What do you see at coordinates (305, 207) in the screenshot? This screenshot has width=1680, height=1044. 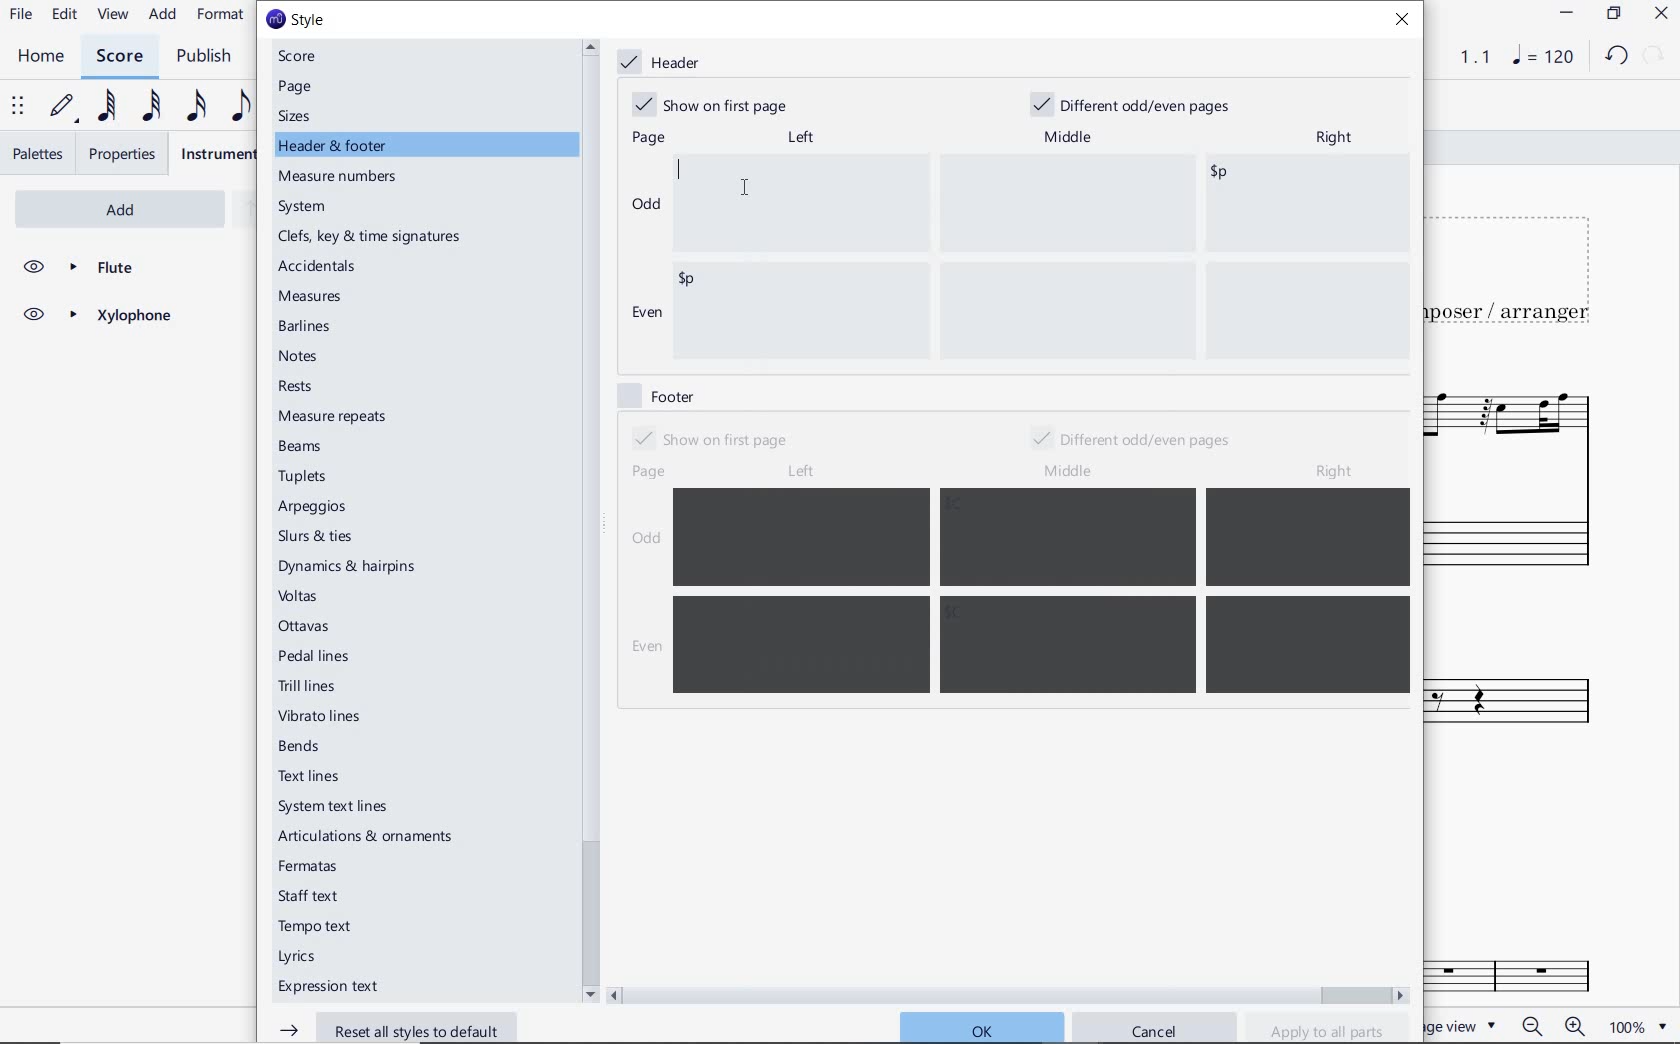 I see `system` at bounding box center [305, 207].